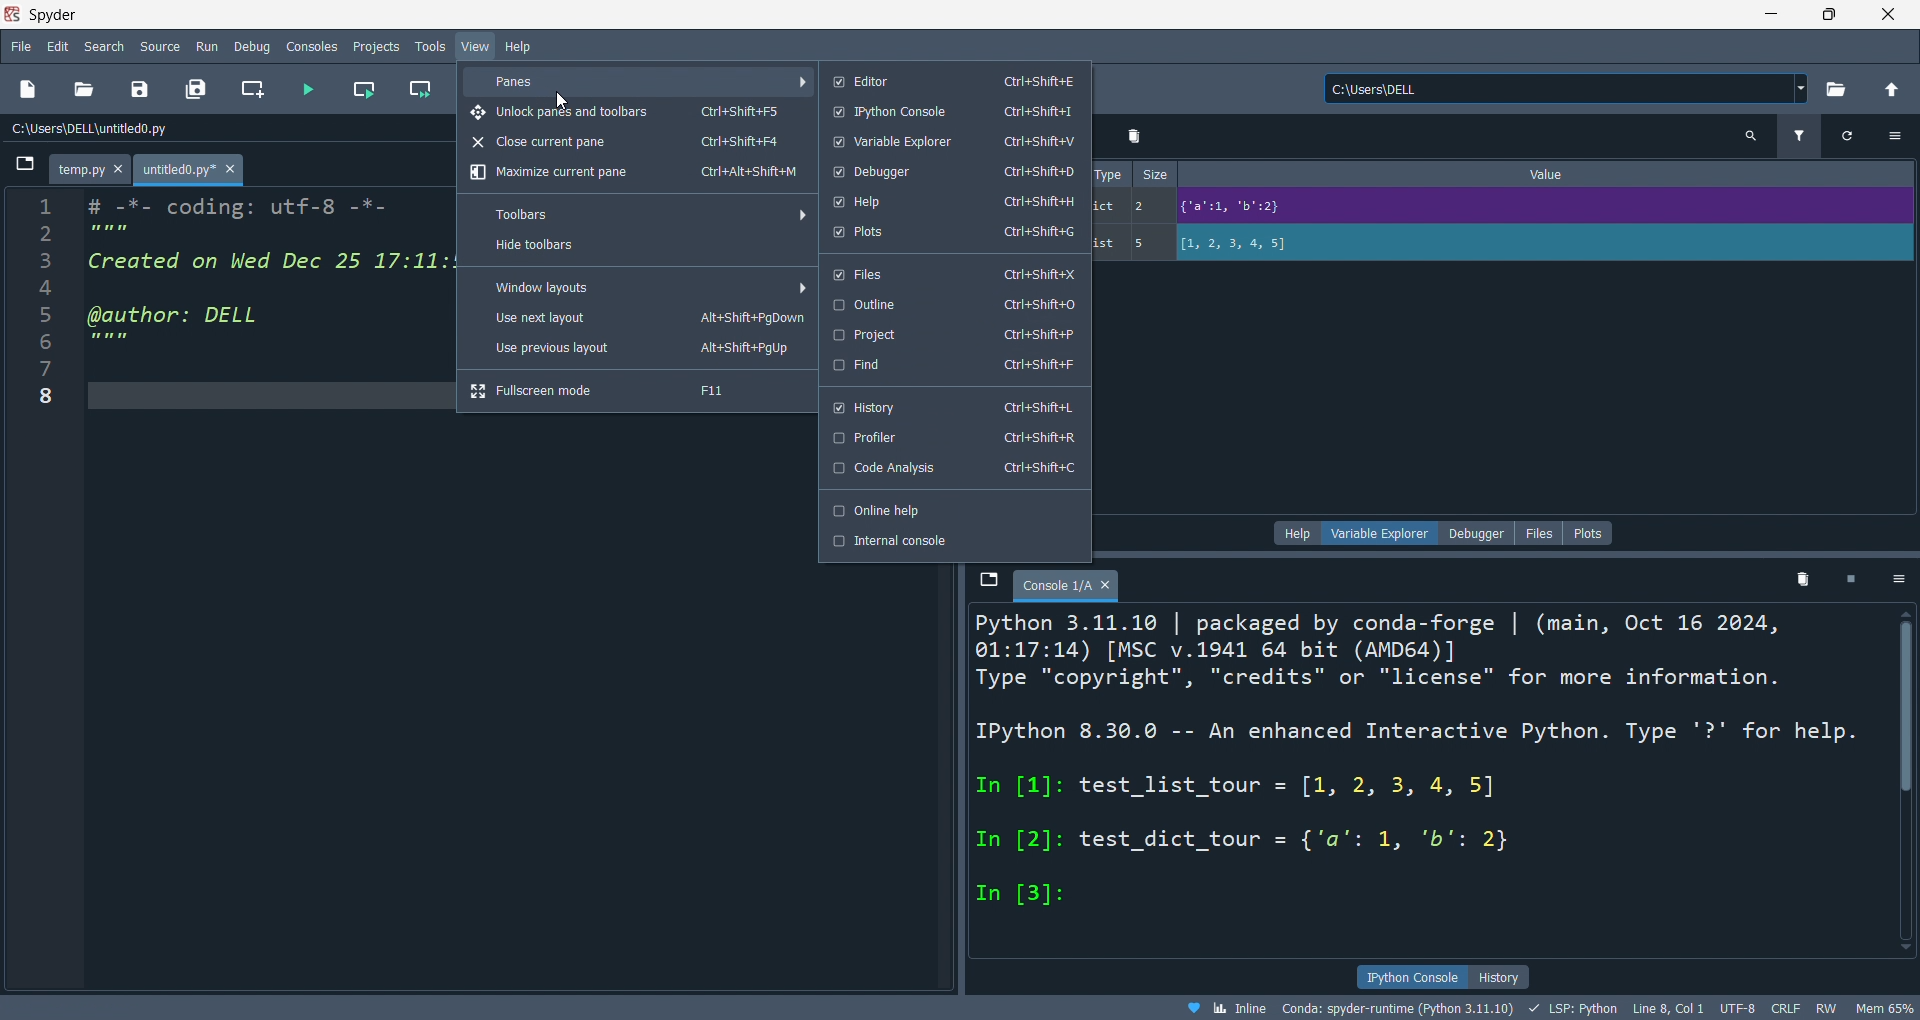 Image resolution: width=1920 pixels, height=1020 pixels. Describe the element at coordinates (1563, 87) in the screenshot. I see `C:\Users\DELL` at that location.